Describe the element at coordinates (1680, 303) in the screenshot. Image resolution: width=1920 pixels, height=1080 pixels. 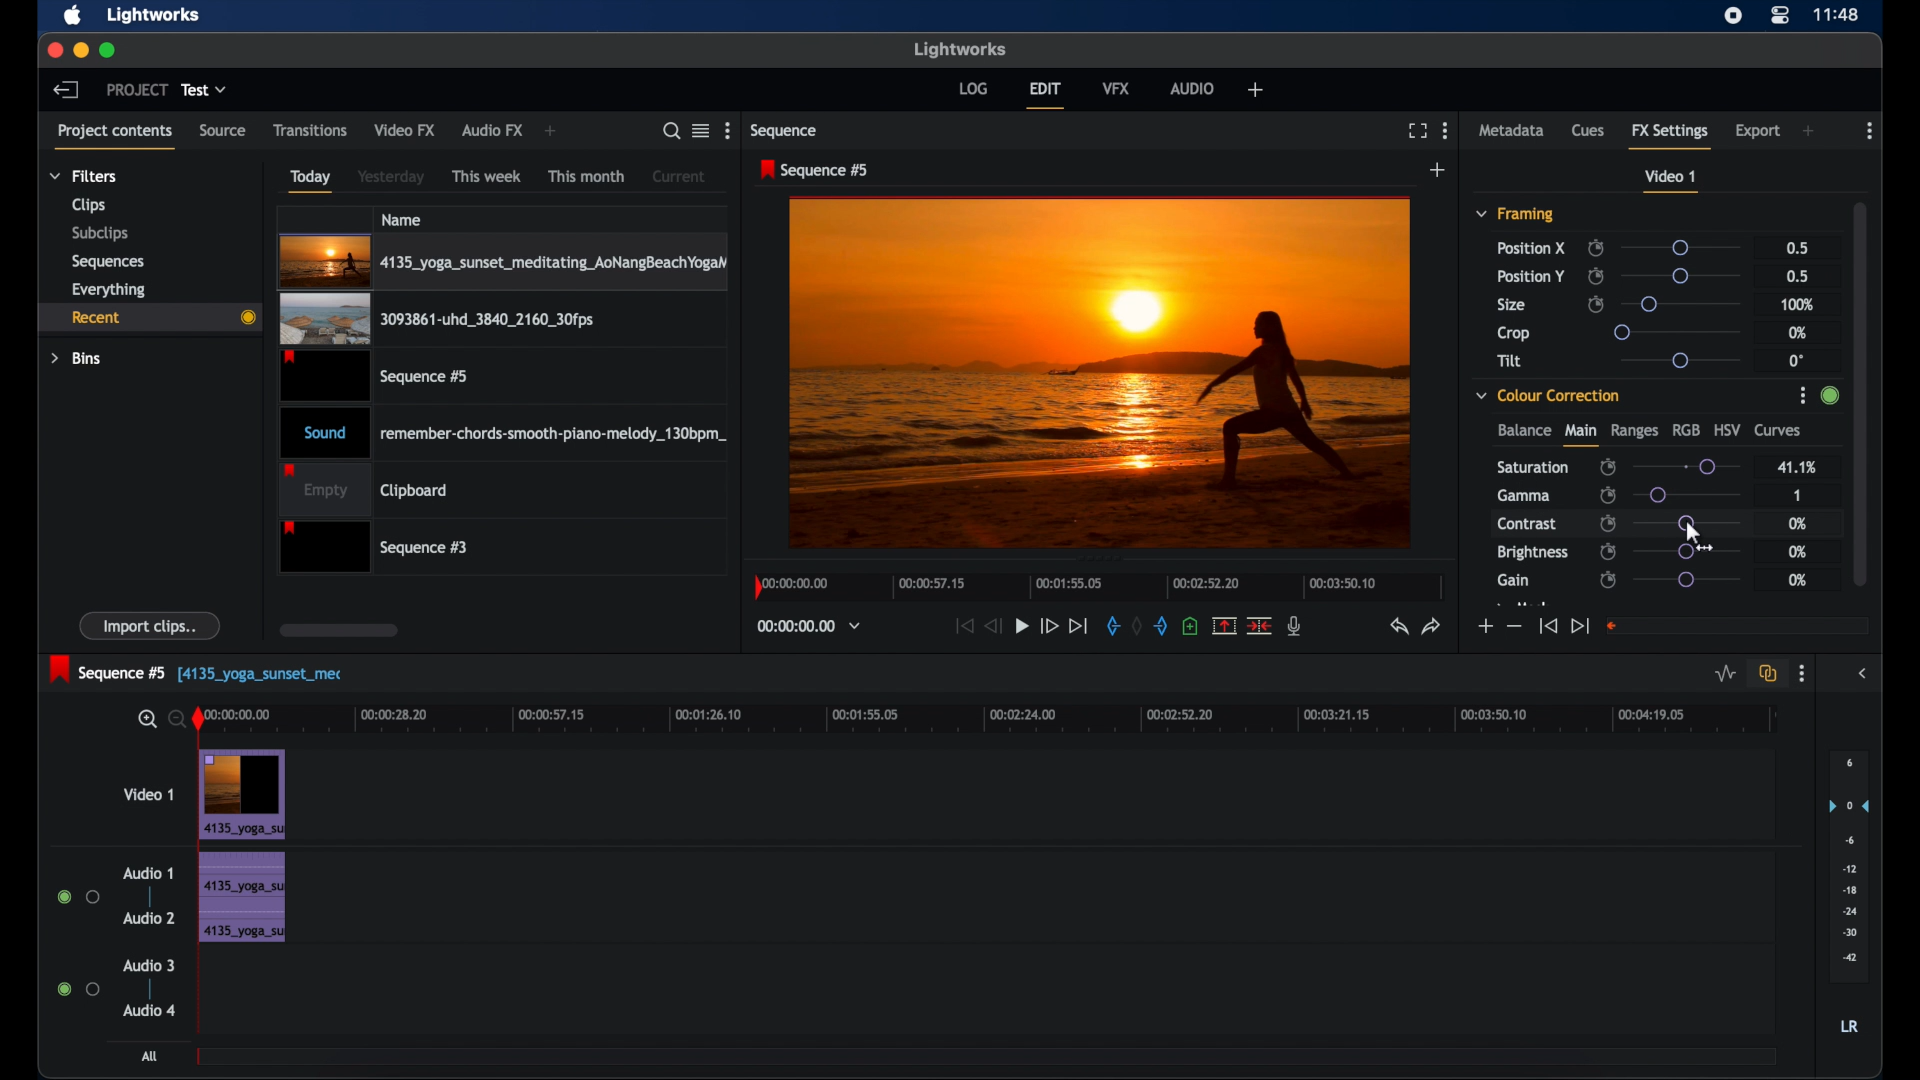
I see `slider` at that location.